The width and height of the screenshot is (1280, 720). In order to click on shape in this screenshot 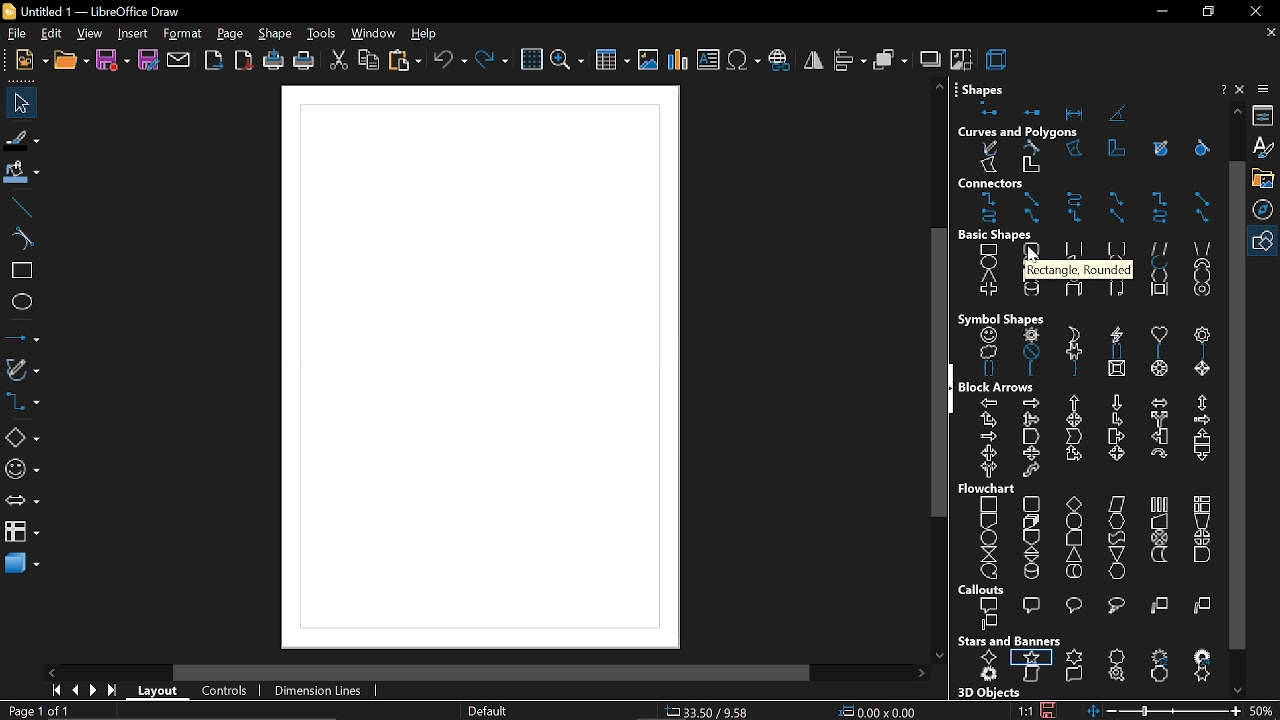, I will do `click(277, 35)`.